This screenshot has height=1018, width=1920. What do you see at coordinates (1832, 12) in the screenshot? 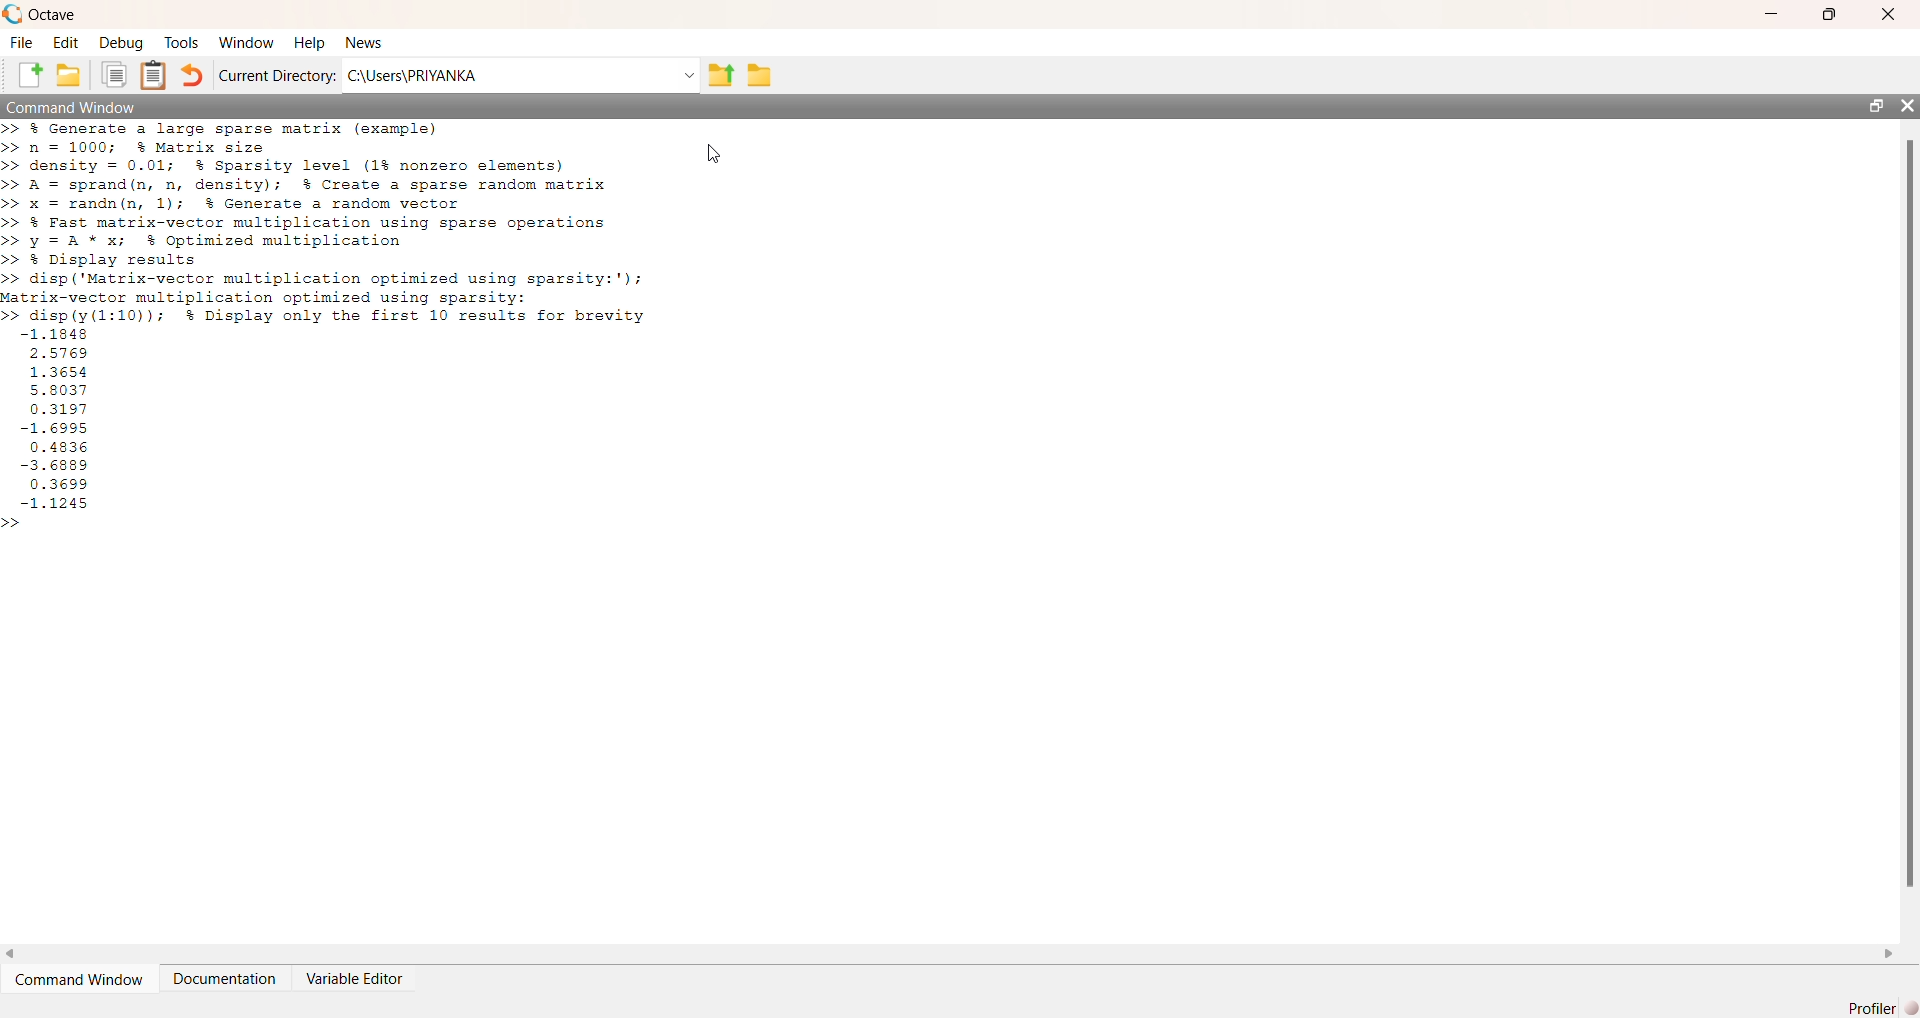
I see `maximize` at bounding box center [1832, 12].